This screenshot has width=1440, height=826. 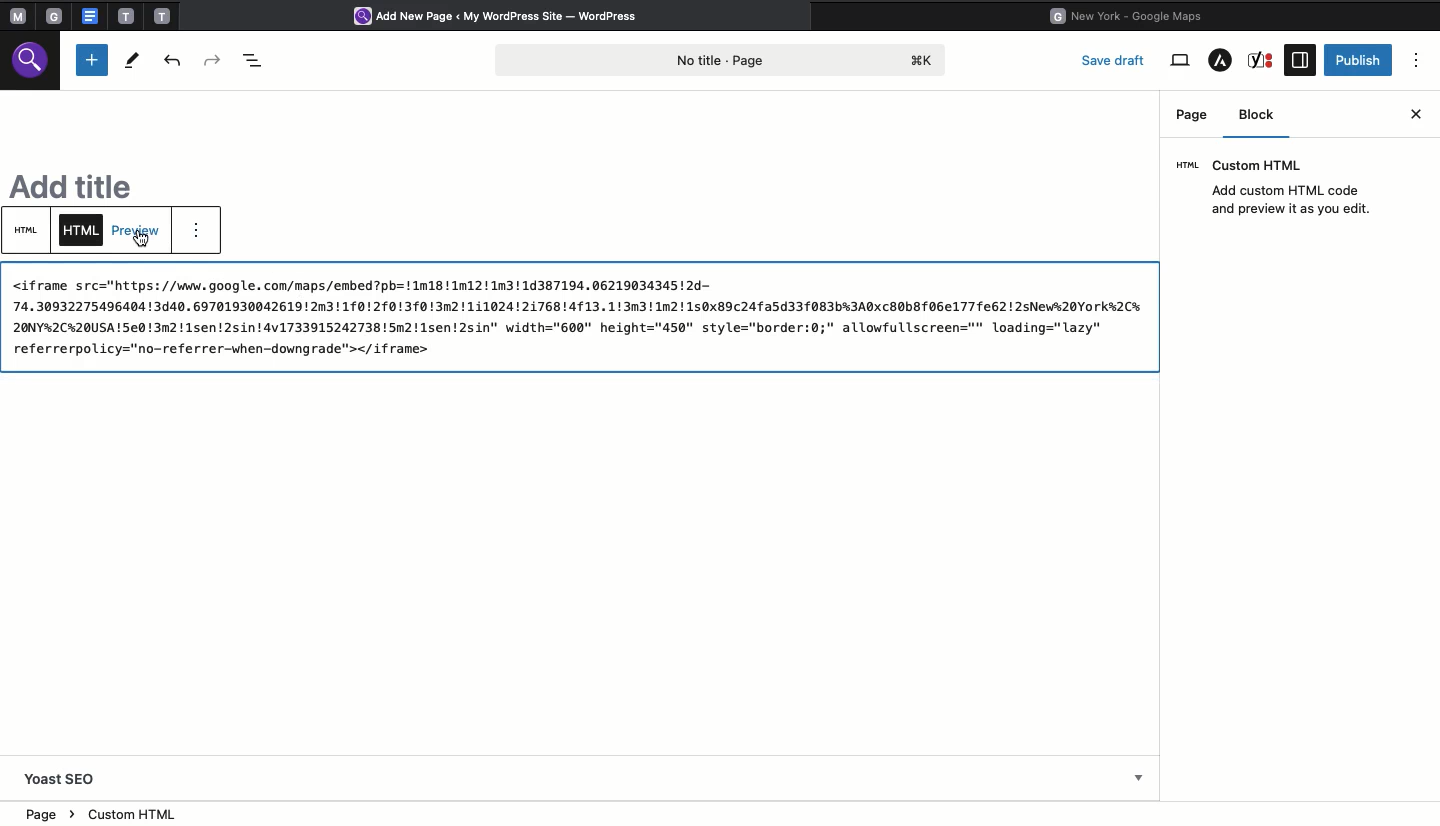 I want to click on Options, so click(x=1418, y=60).